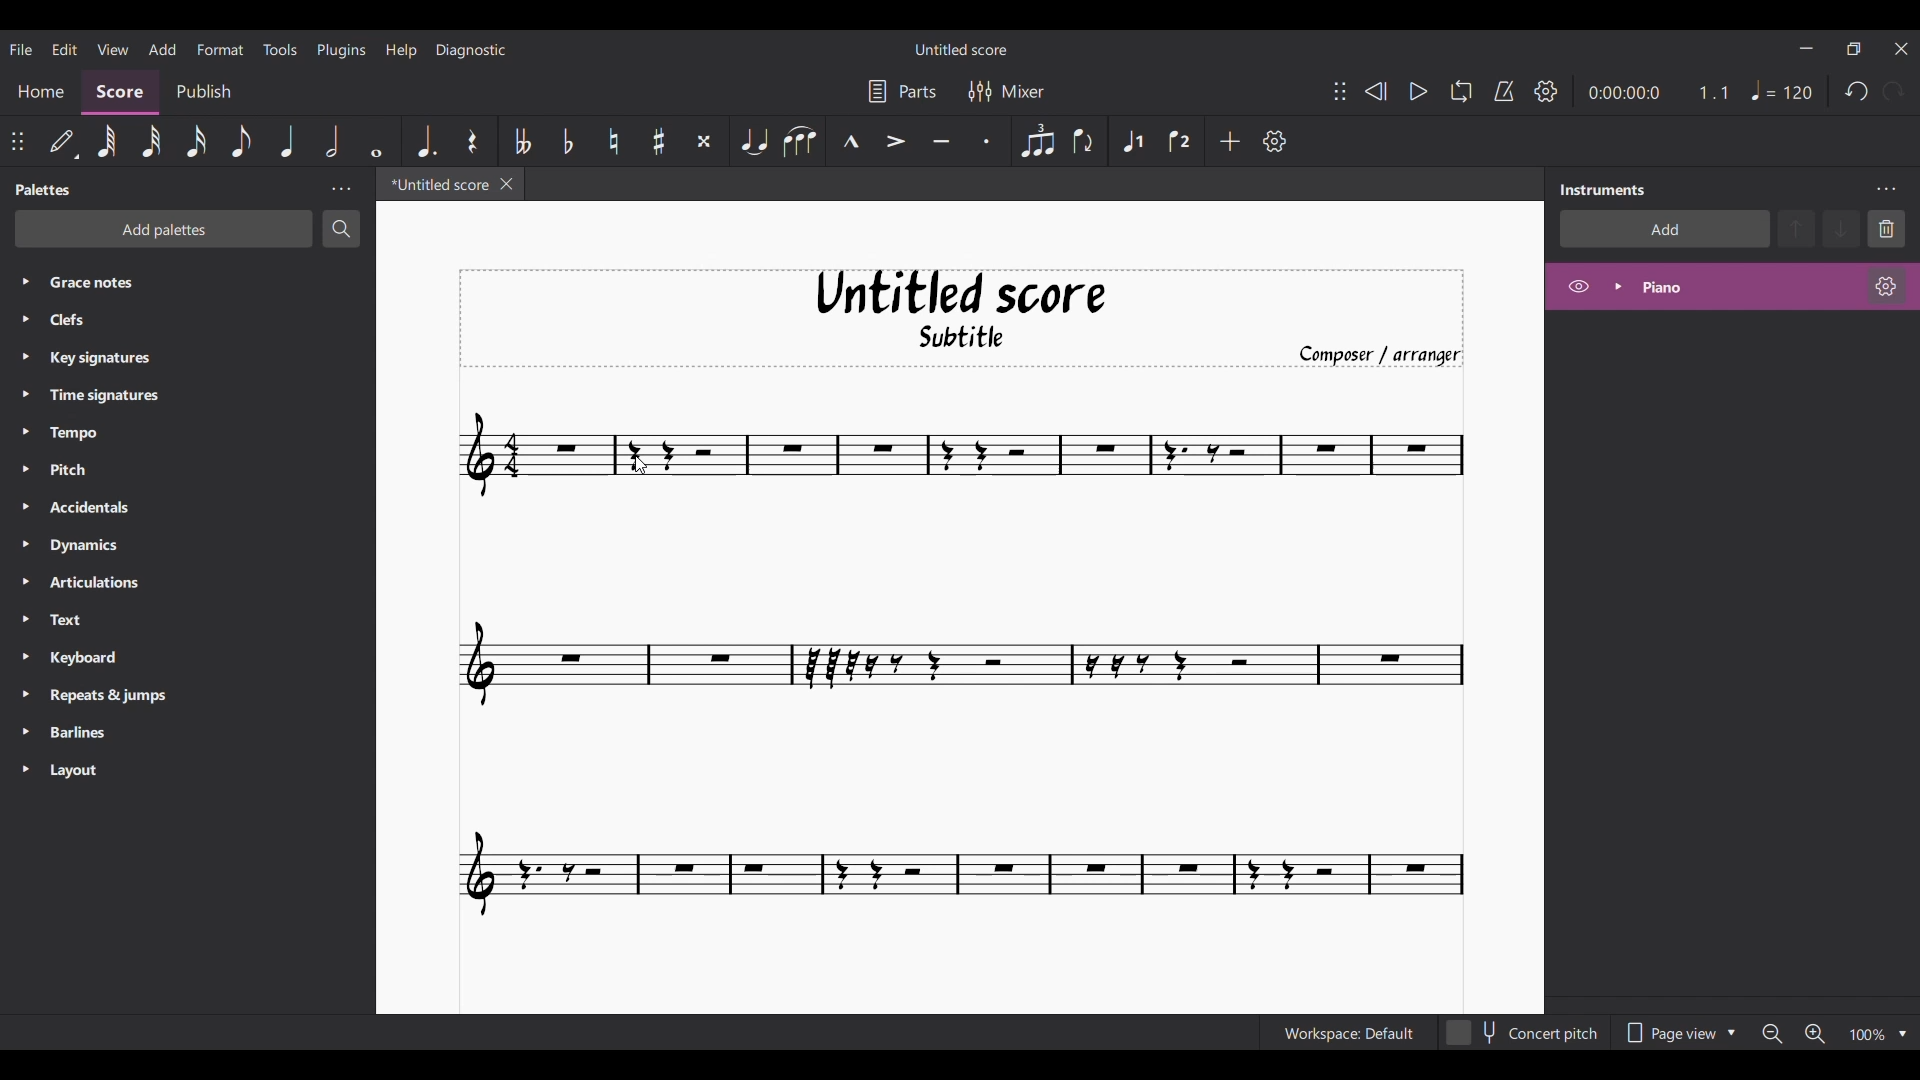 This screenshot has width=1920, height=1080. Describe the element at coordinates (427, 142) in the screenshot. I see `Augmentation dot` at that location.